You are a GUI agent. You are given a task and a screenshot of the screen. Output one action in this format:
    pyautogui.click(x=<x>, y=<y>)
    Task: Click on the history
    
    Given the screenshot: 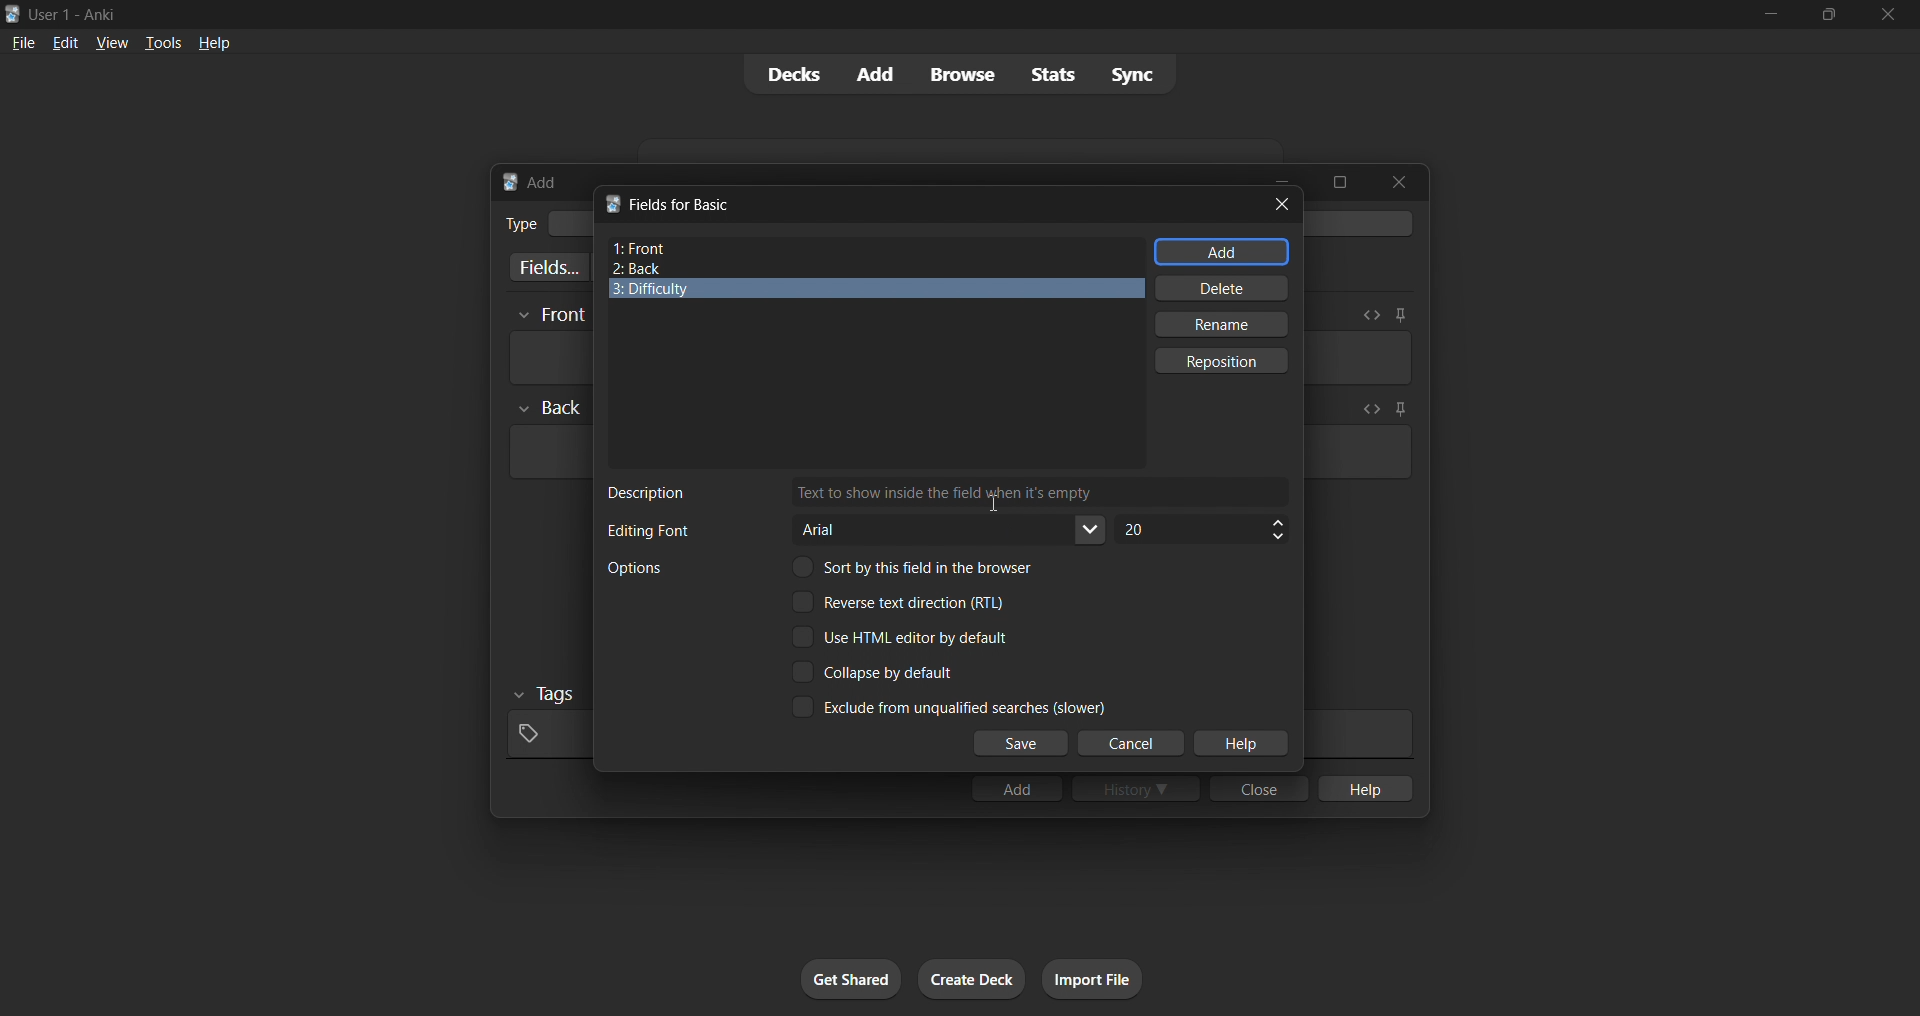 What is the action you would take?
    pyautogui.click(x=1136, y=788)
    